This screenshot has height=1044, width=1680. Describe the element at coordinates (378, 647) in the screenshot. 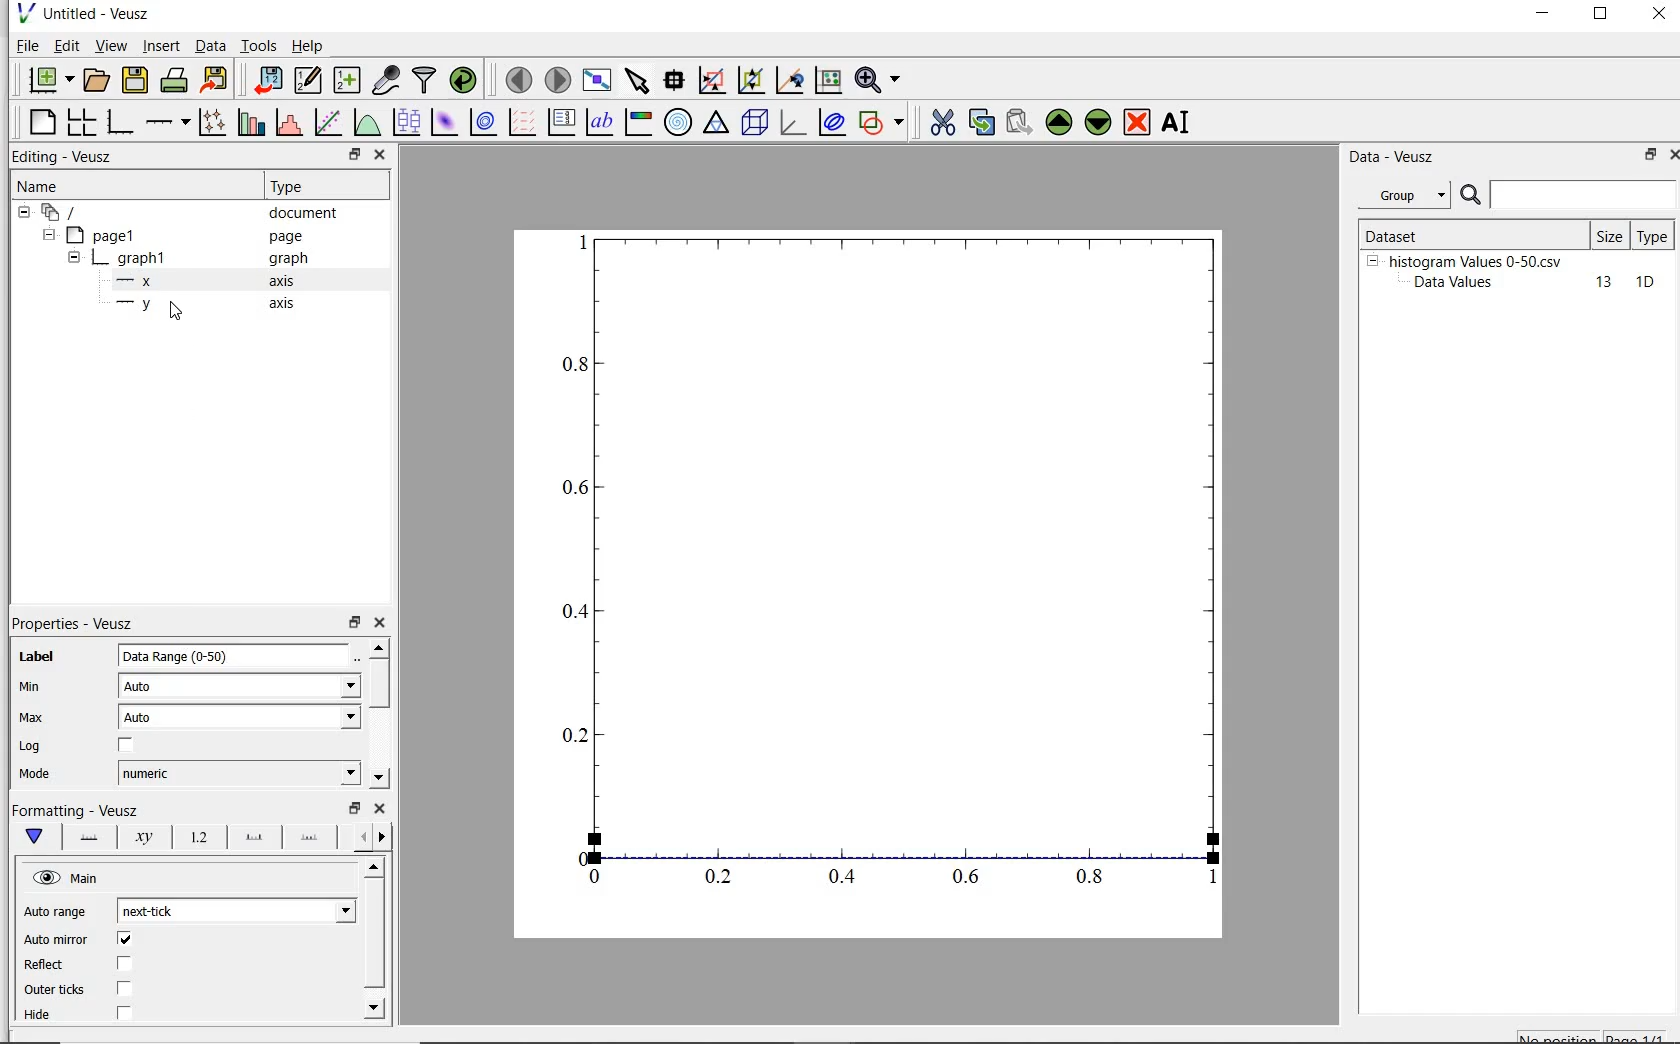

I see `move up` at that location.